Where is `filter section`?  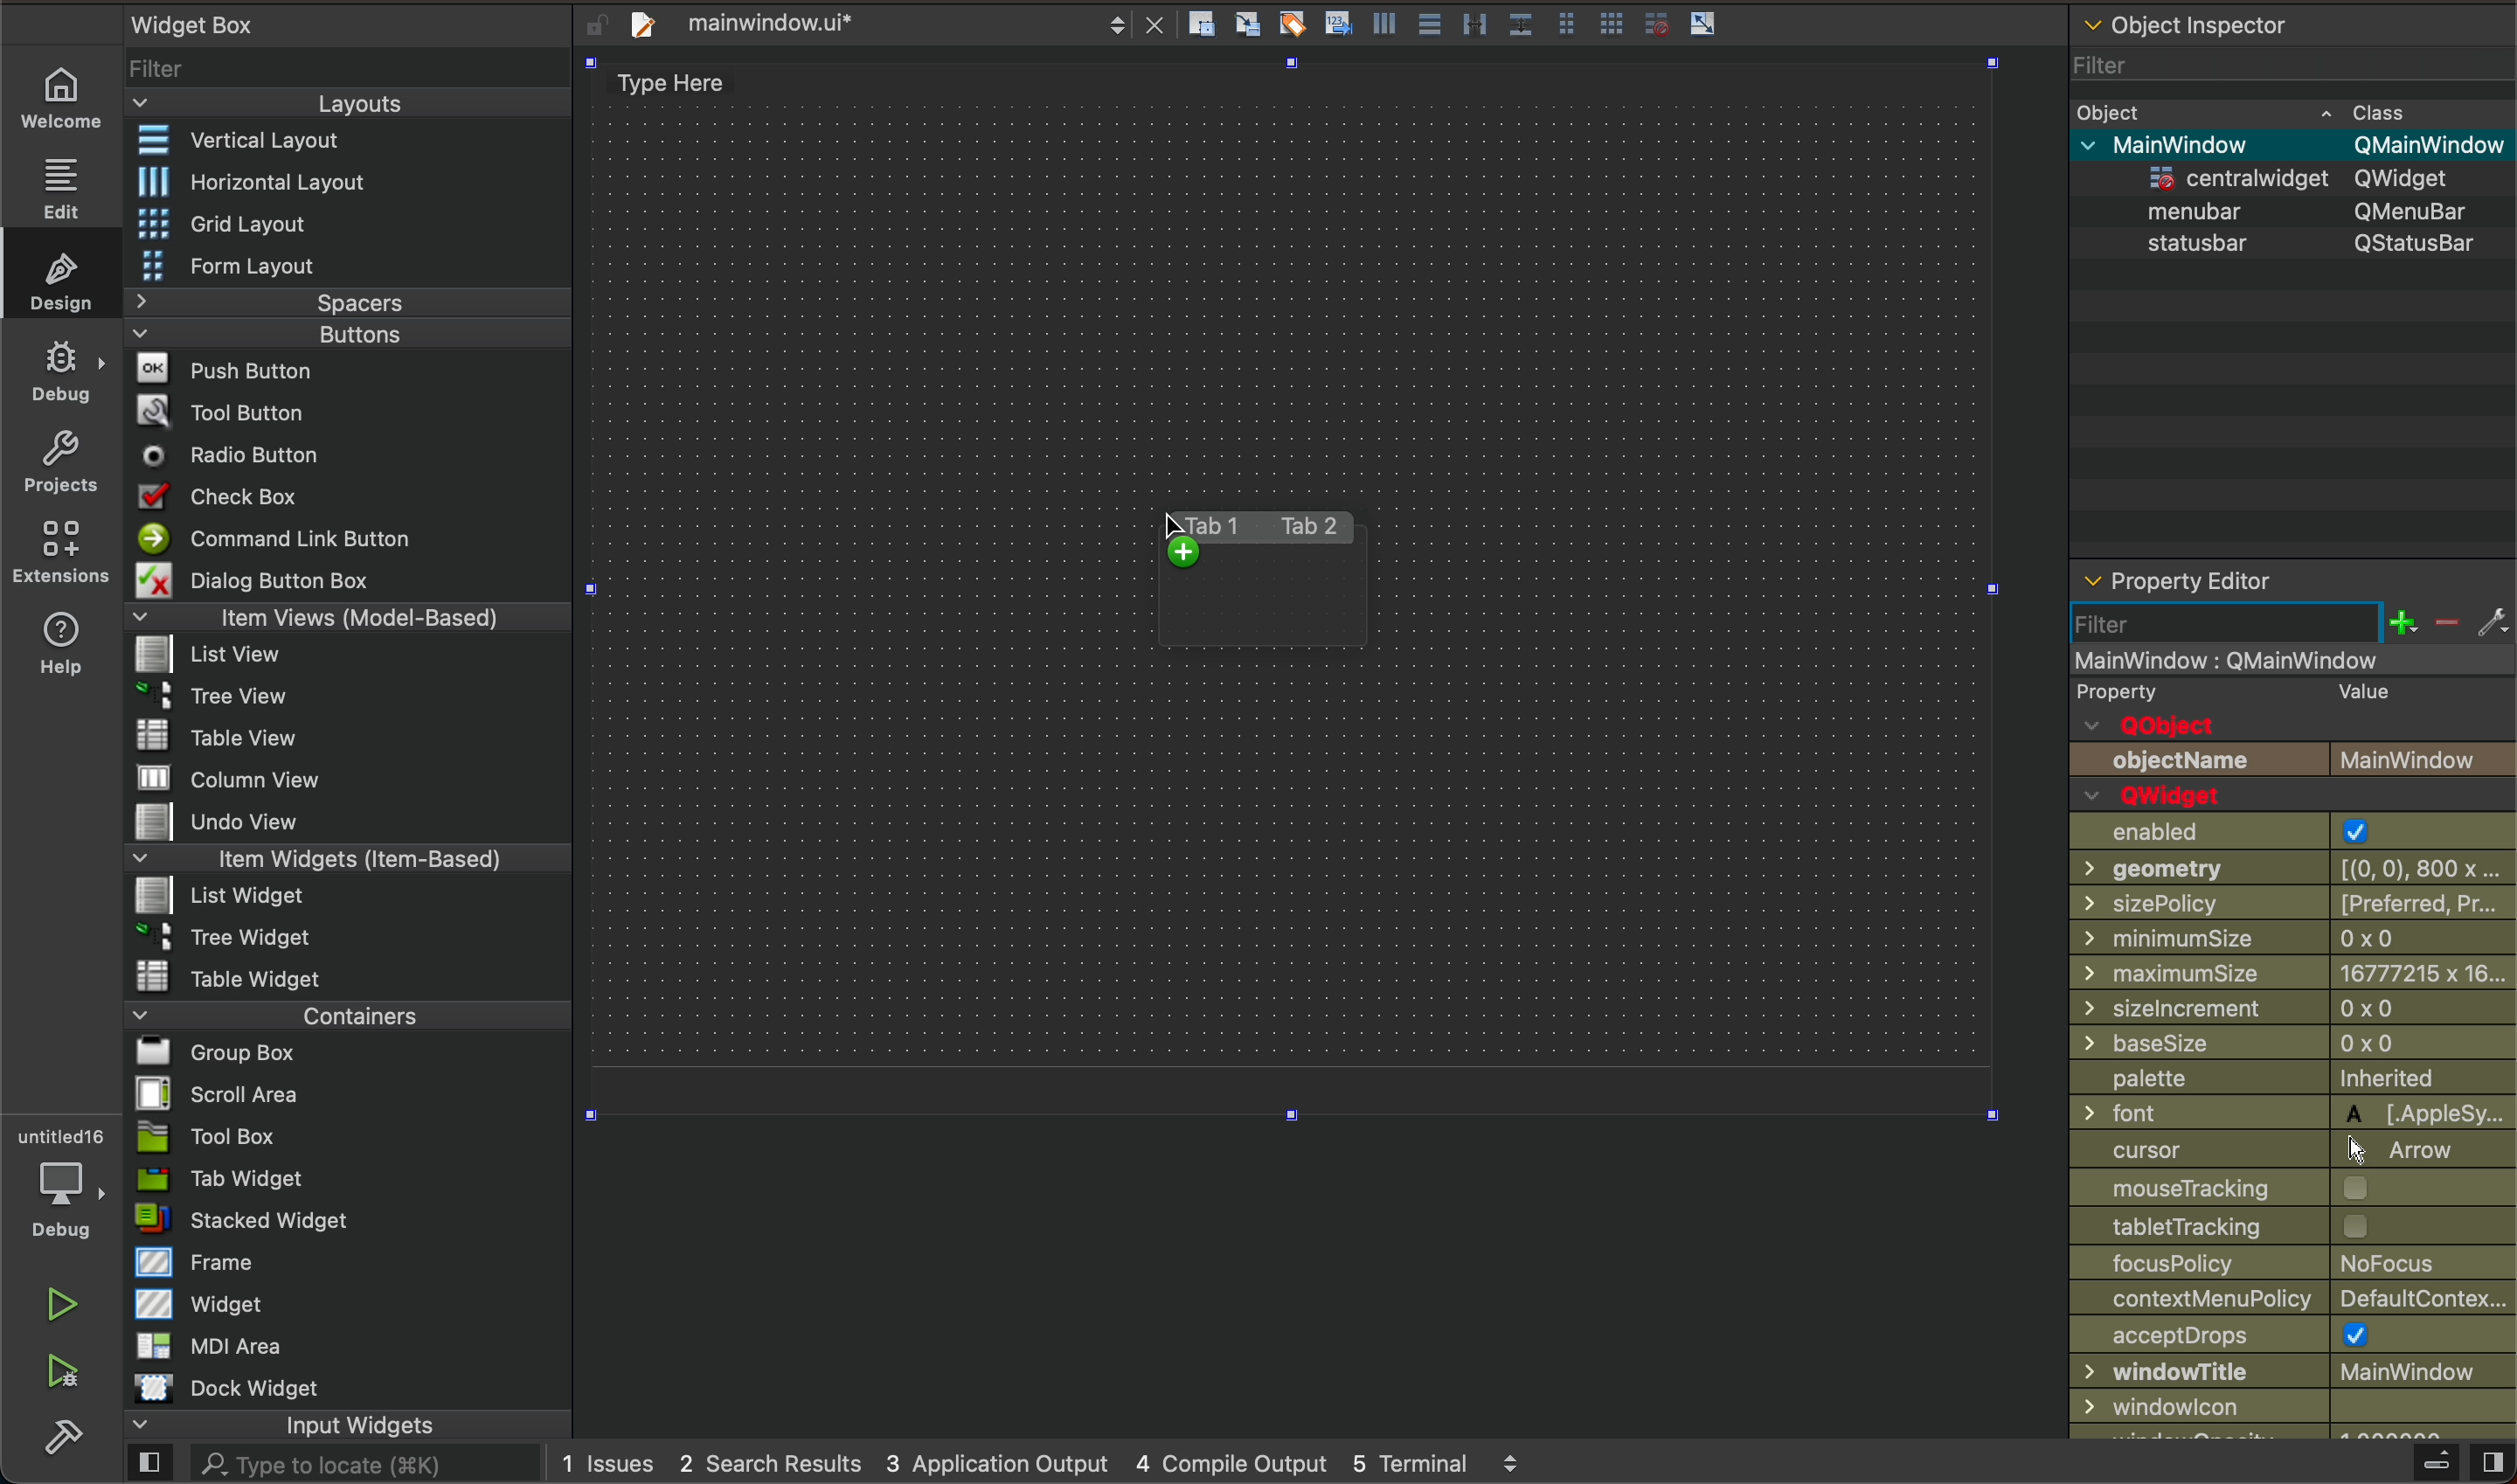 filter section is located at coordinates (2294, 622).